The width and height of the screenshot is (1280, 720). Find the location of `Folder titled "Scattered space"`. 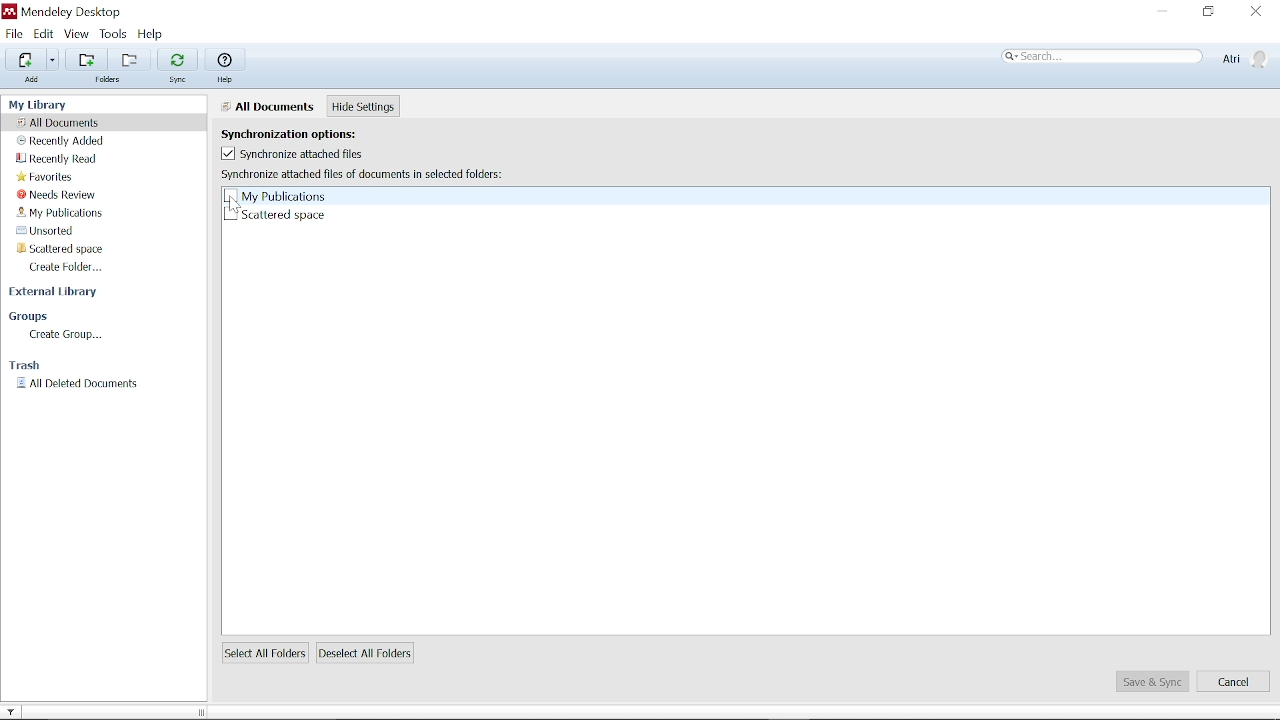

Folder titled "Scattered space" is located at coordinates (71, 250).